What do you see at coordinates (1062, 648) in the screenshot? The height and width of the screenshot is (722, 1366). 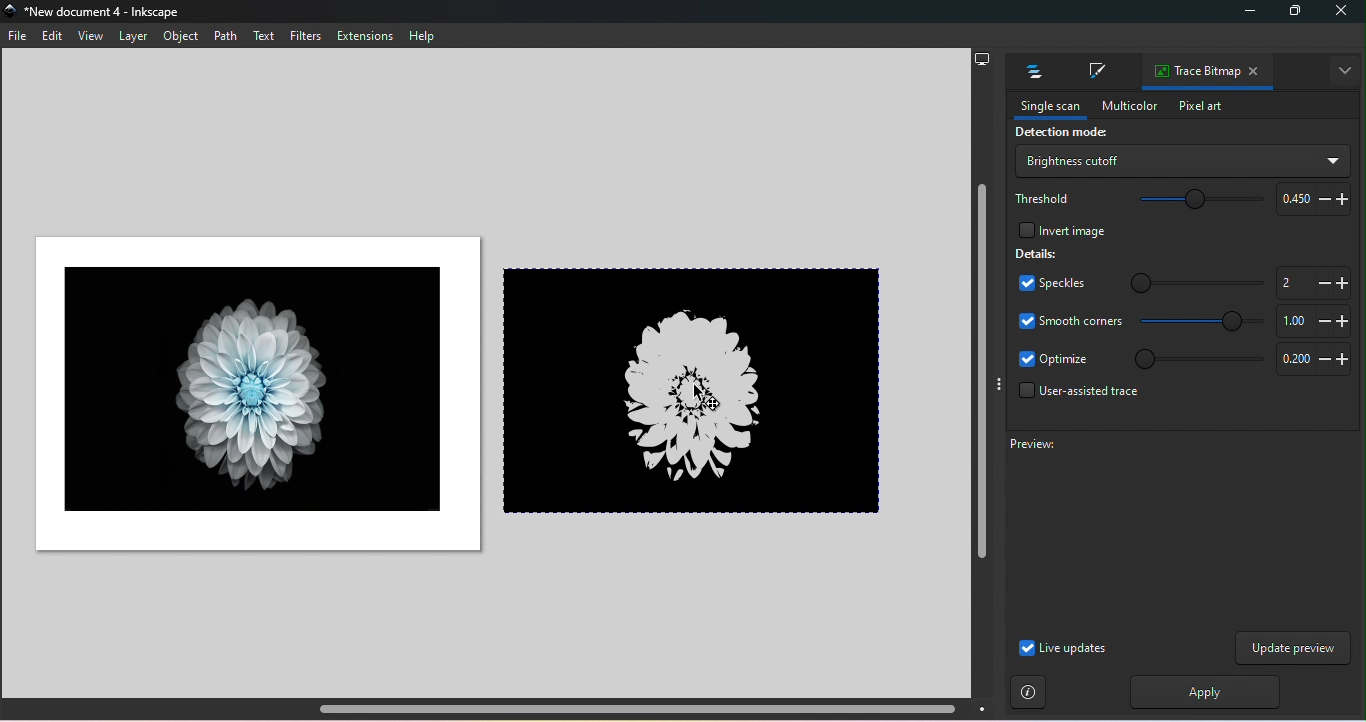 I see `Live updates` at bounding box center [1062, 648].